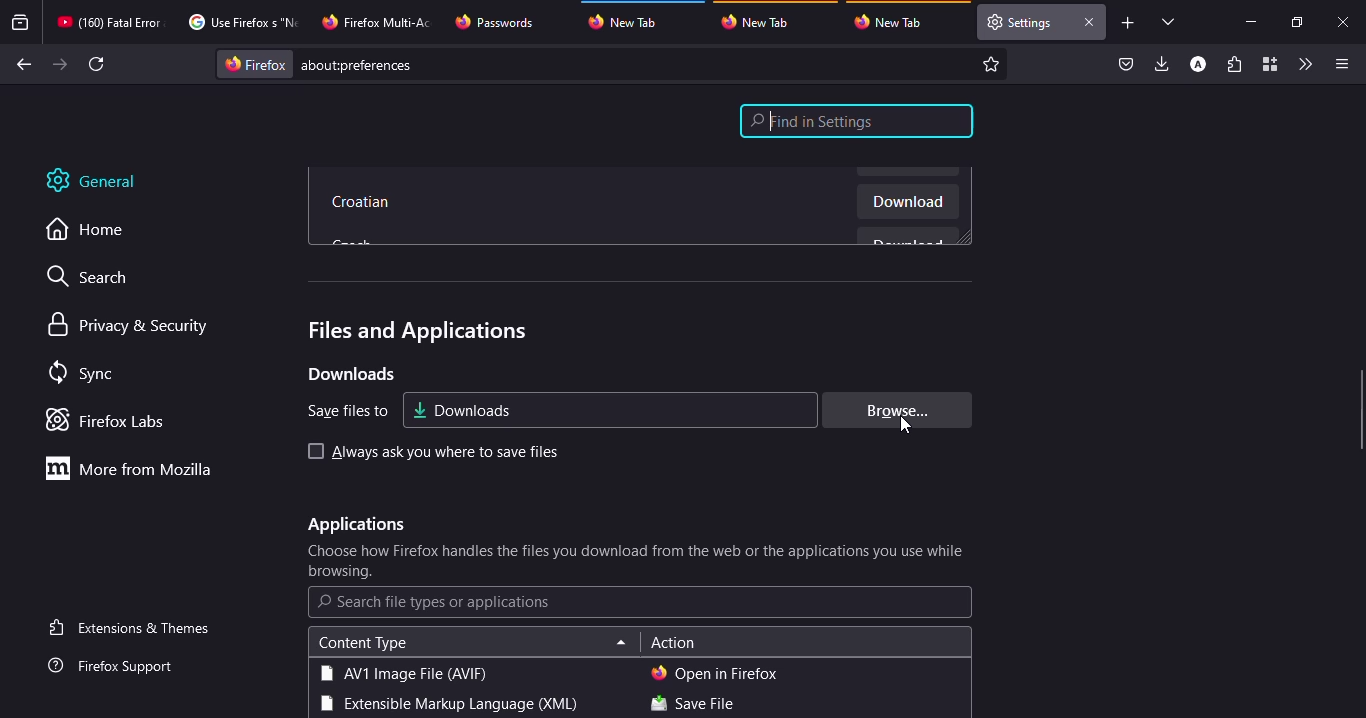  I want to click on type, so click(403, 673).